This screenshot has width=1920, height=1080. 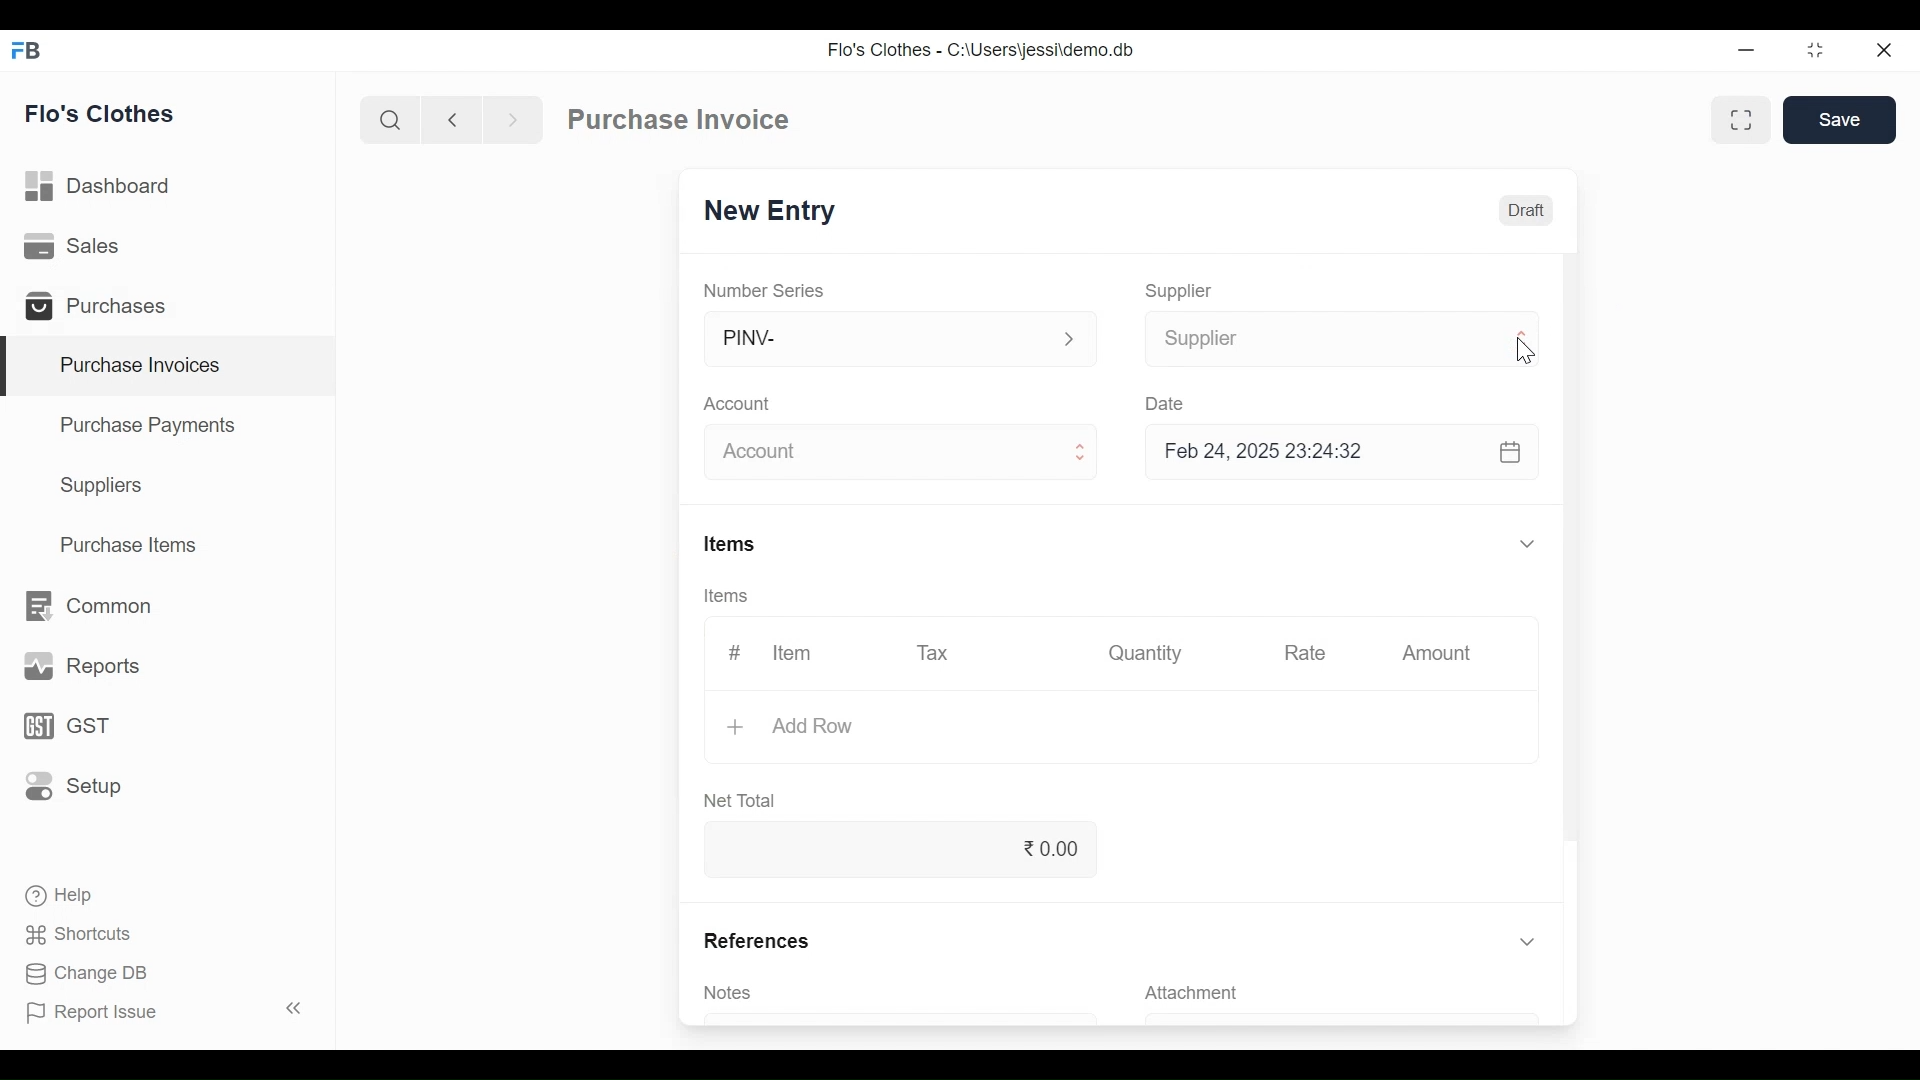 I want to click on Purchase Invoice, so click(x=678, y=119).